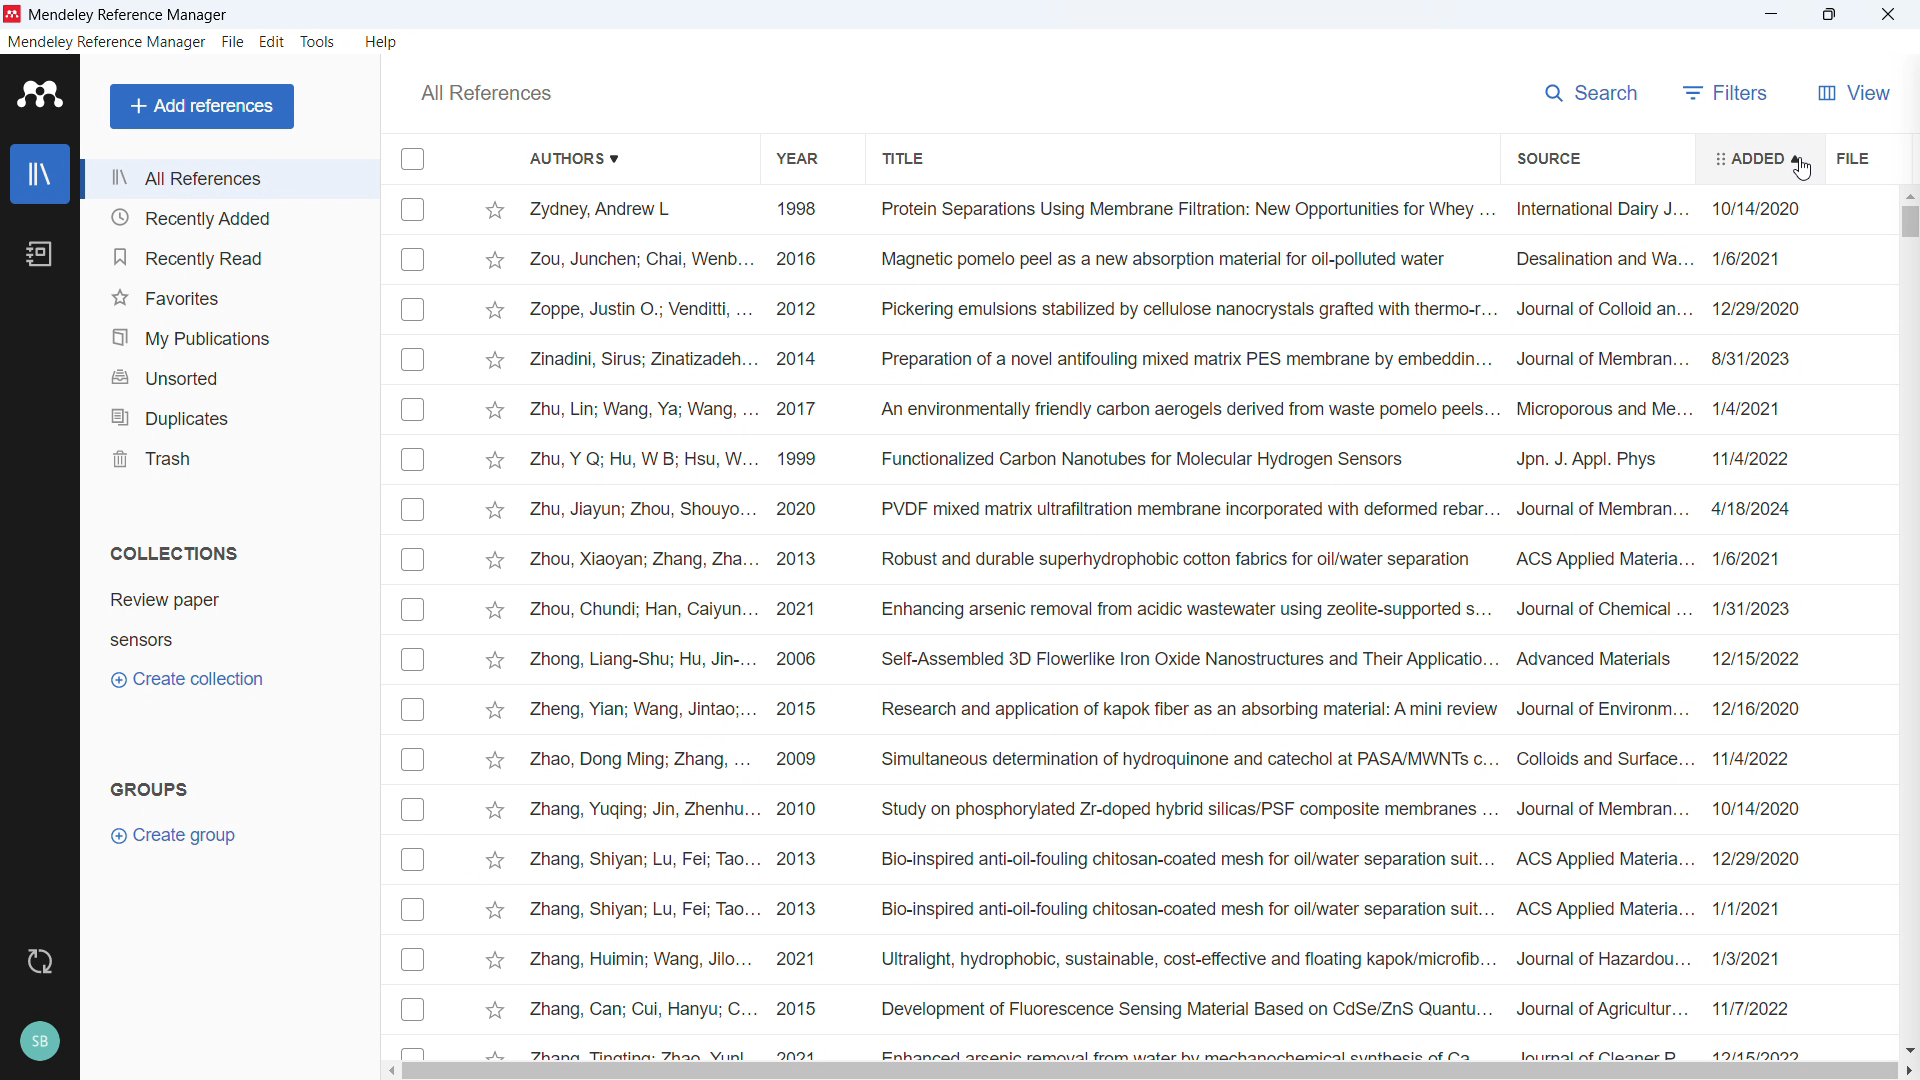  I want to click on help, so click(383, 42).